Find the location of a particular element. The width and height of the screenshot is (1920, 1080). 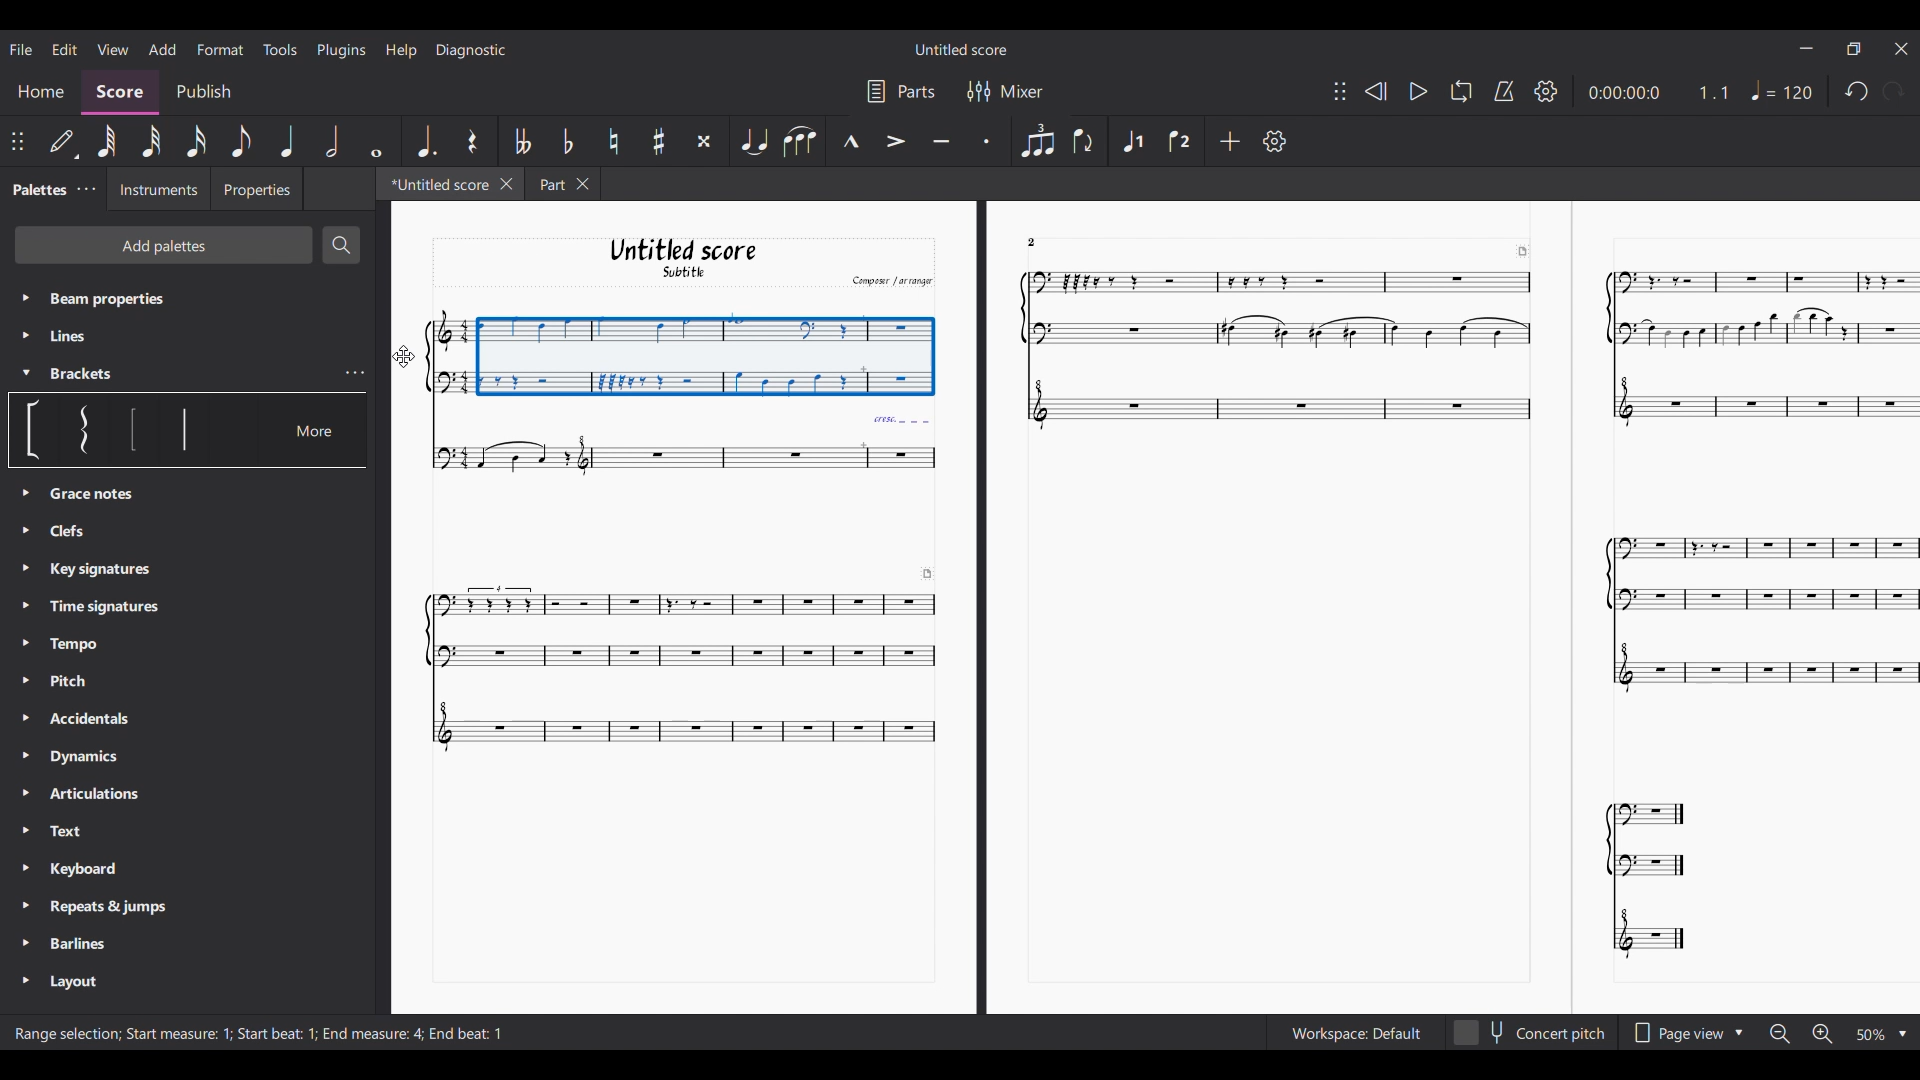

8th note is located at coordinates (241, 141).